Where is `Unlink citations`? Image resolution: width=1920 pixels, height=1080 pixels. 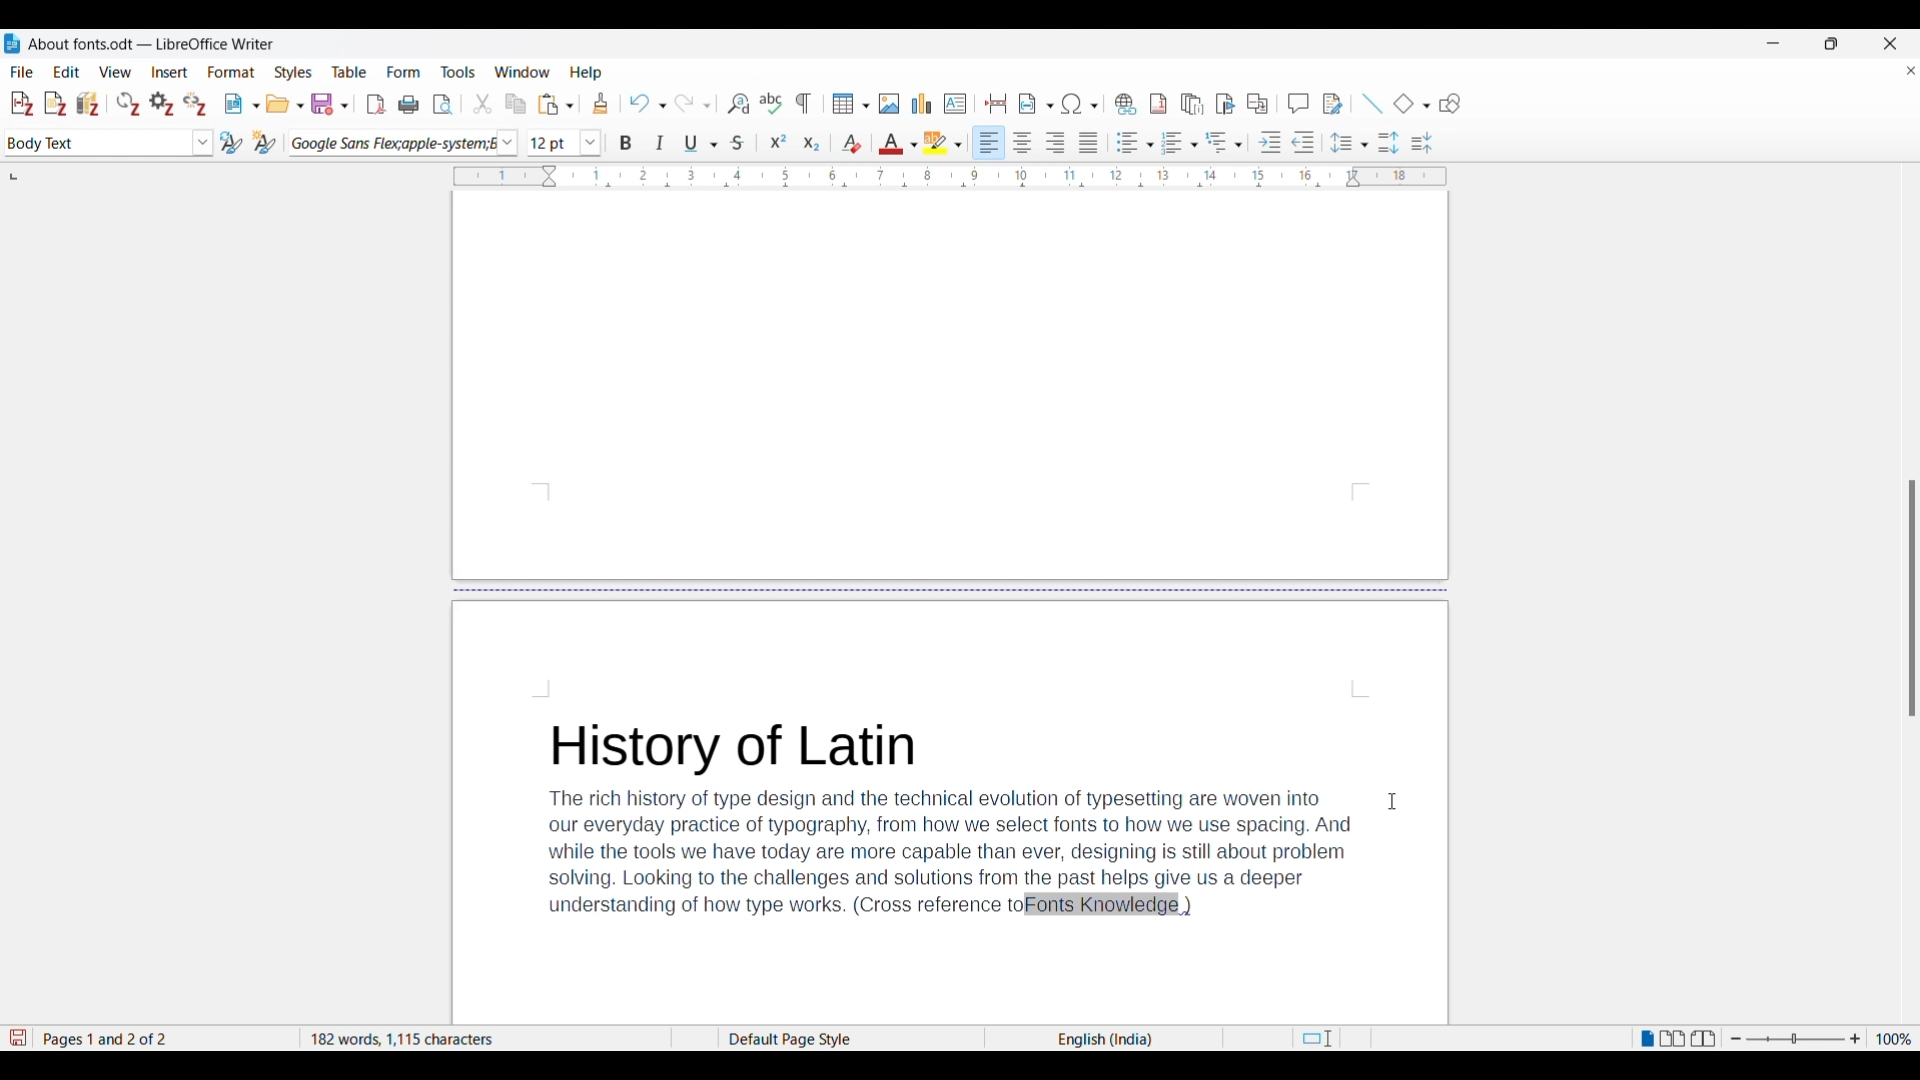 Unlink citations is located at coordinates (194, 105).